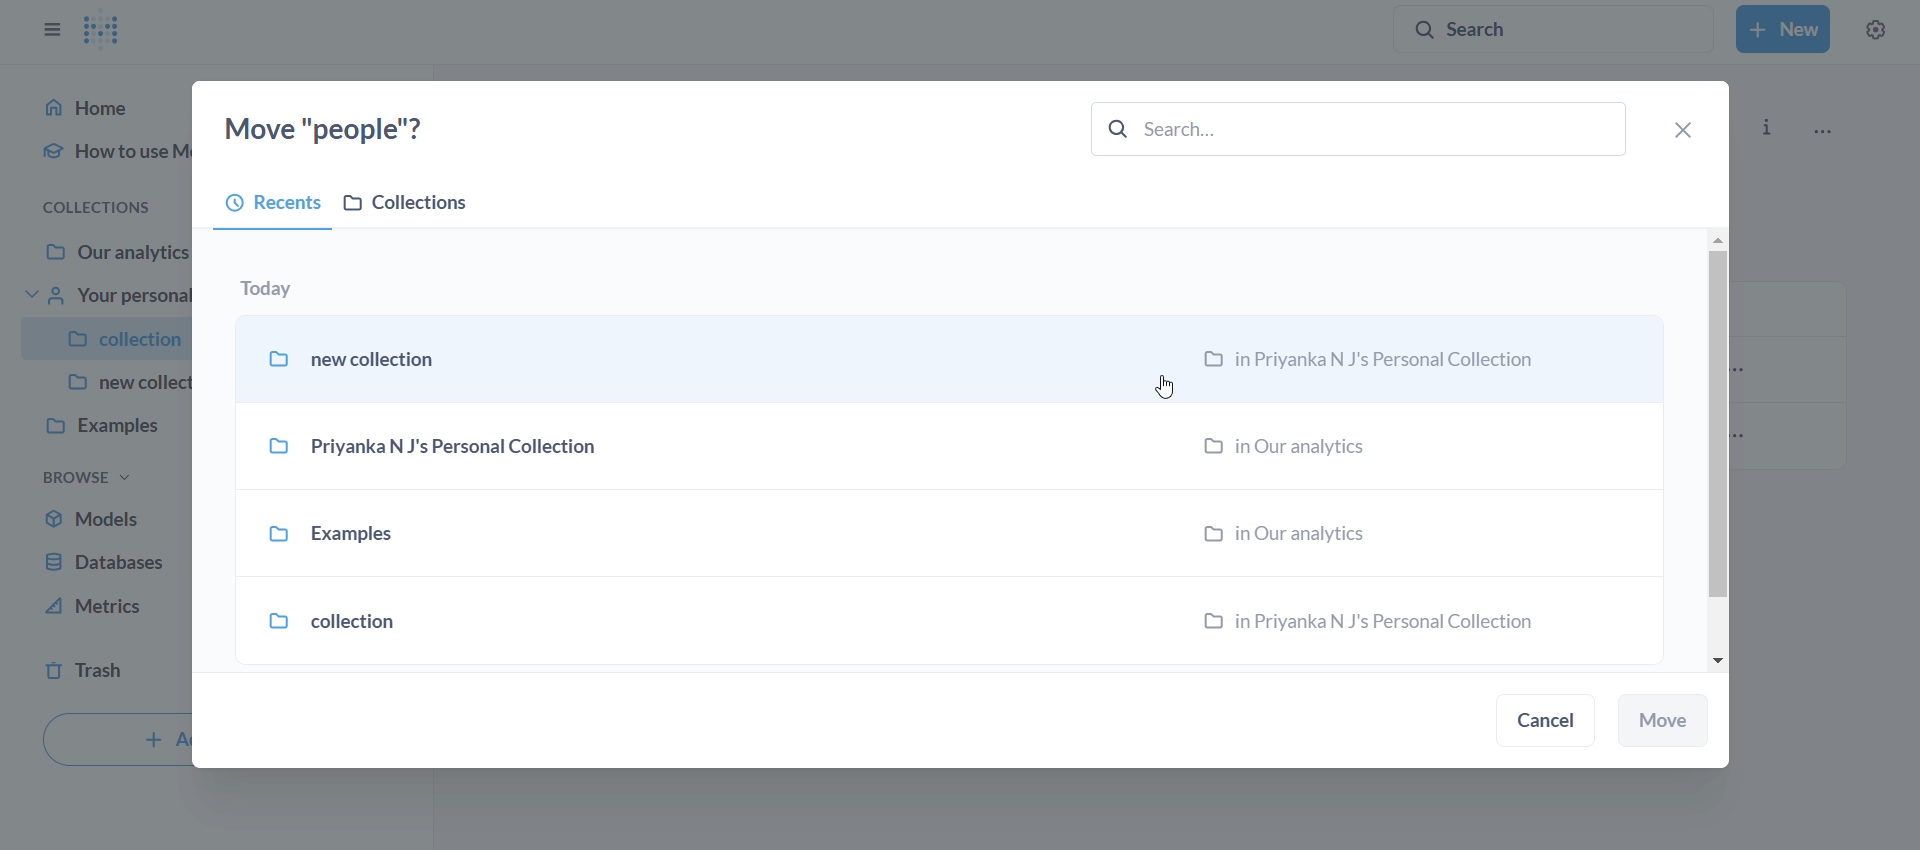 This screenshot has height=850, width=1920. Describe the element at coordinates (100, 152) in the screenshot. I see `how to use` at that location.